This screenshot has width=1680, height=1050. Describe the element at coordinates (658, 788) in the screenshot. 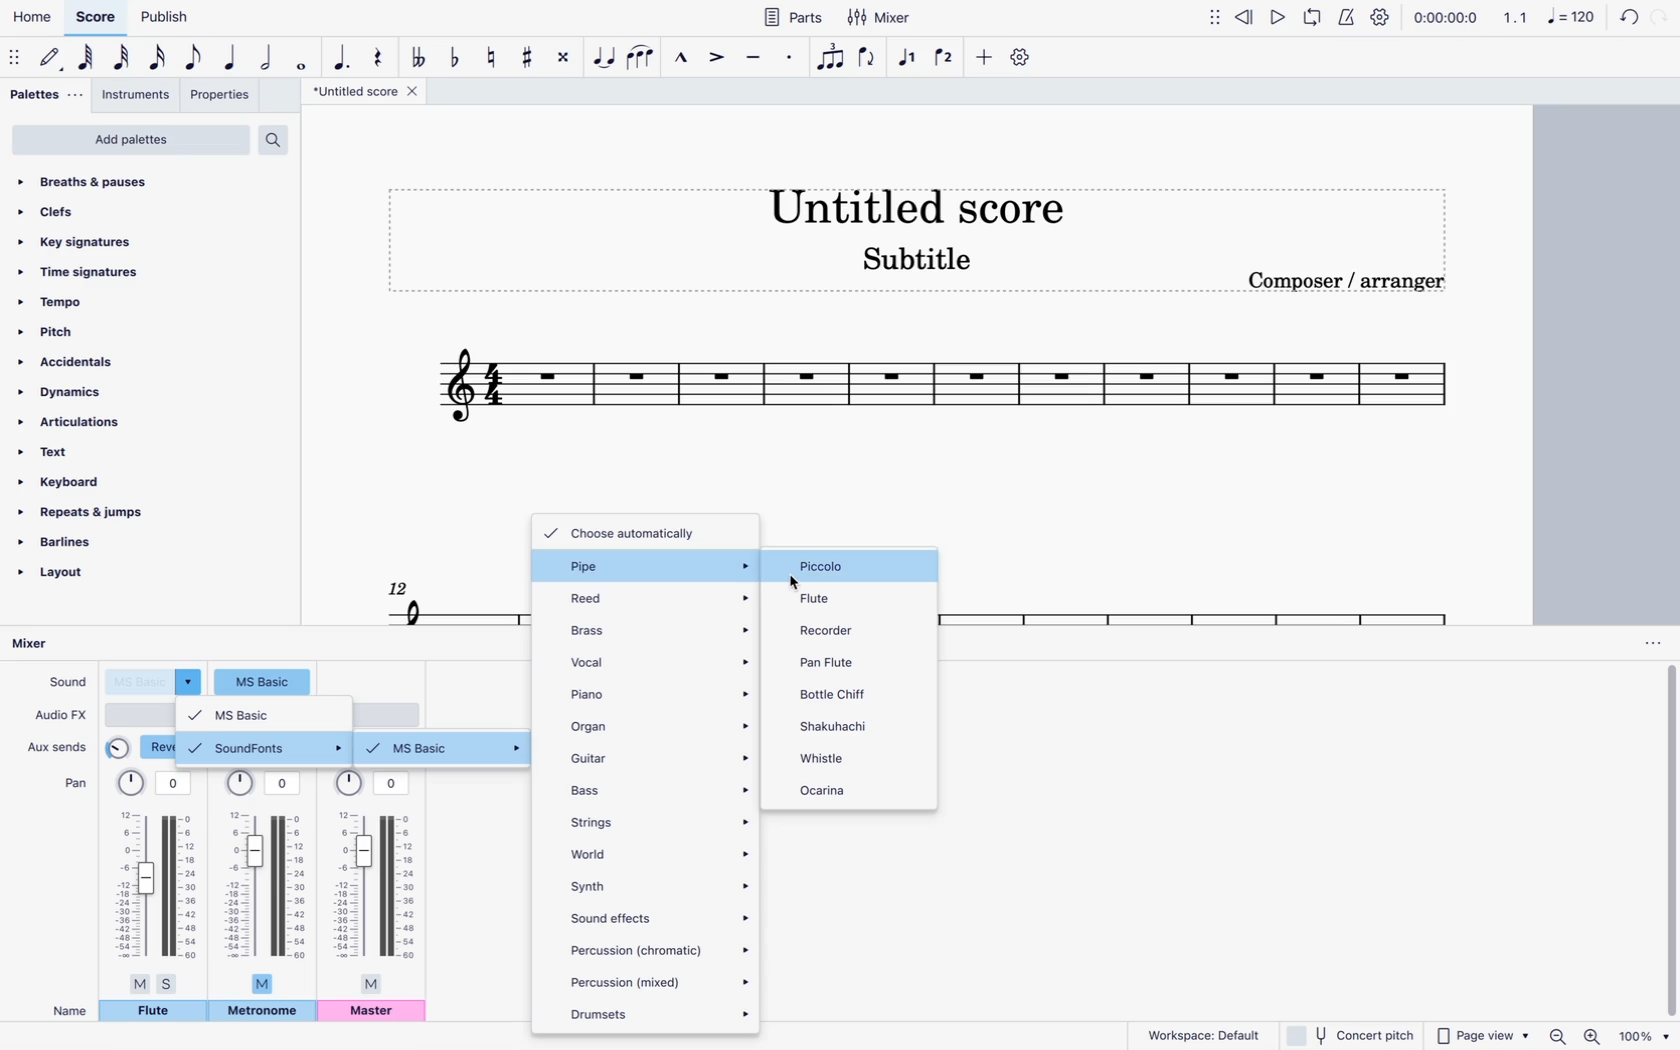

I see `bass` at that location.